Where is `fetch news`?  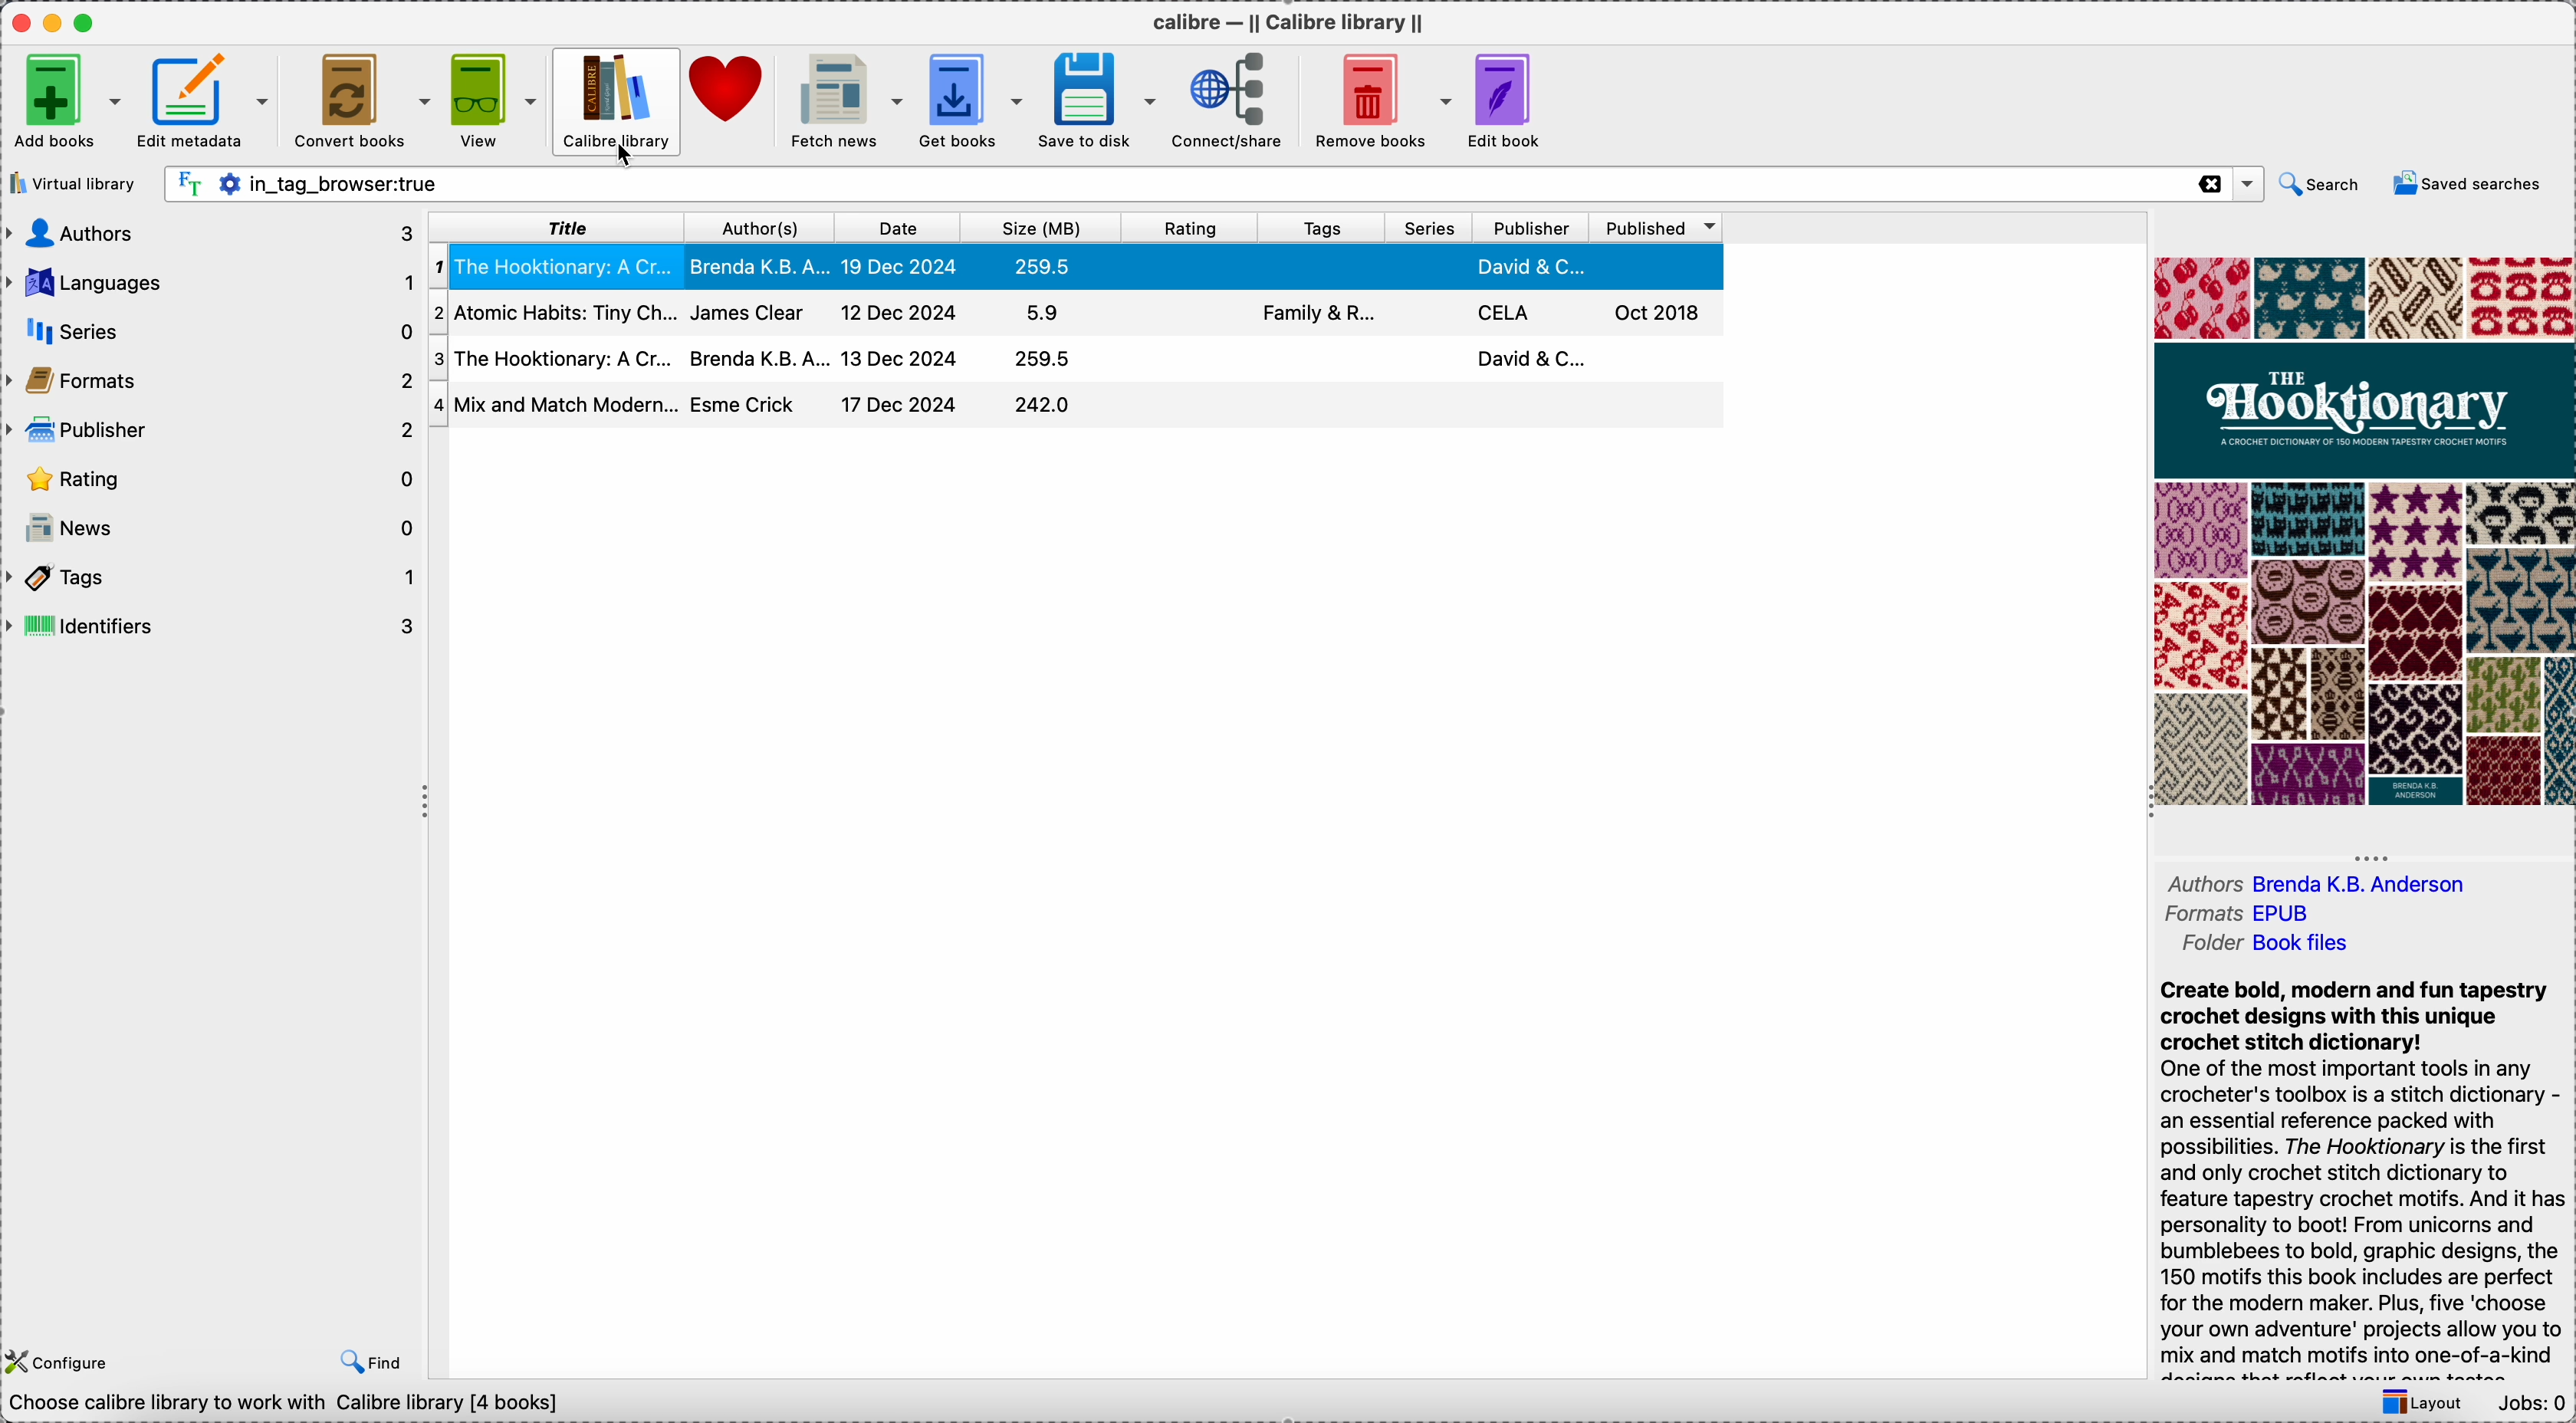 fetch news is located at coordinates (843, 101).